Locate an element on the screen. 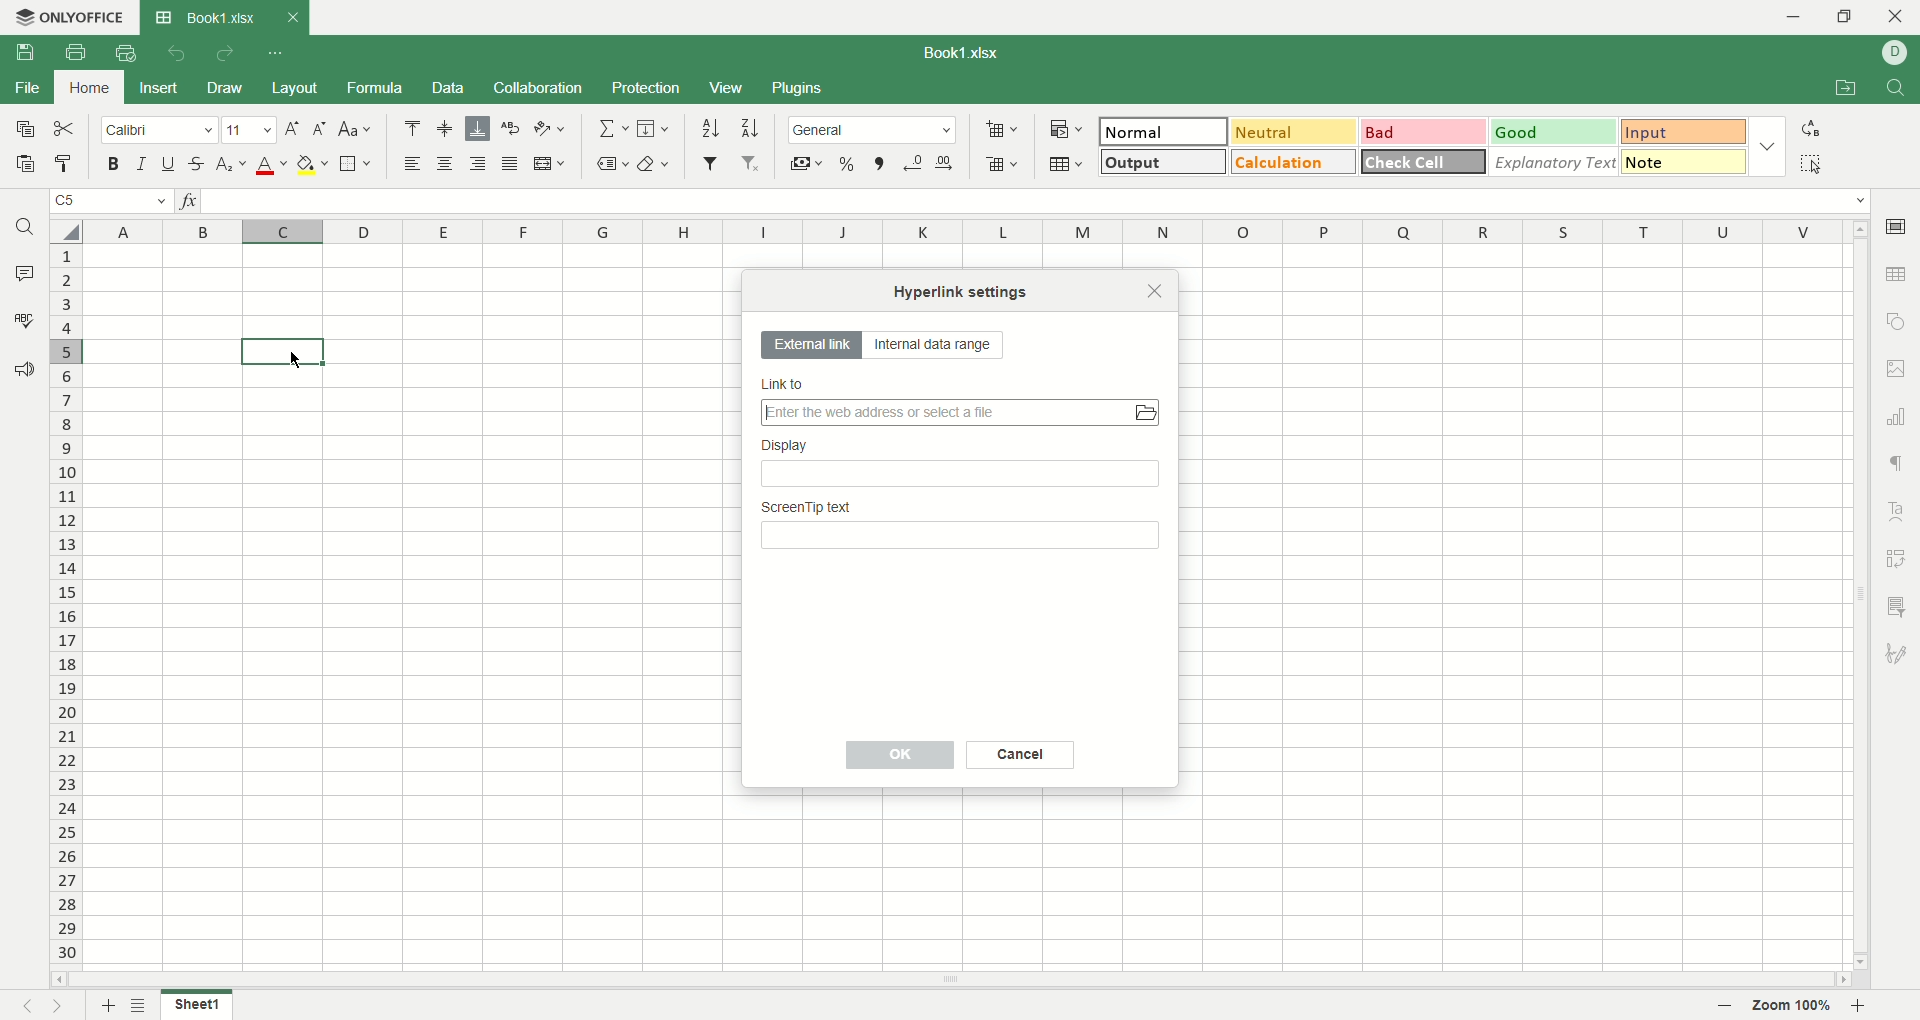 The width and height of the screenshot is (1920, 1020). good is located at coordinates (1549, 131).